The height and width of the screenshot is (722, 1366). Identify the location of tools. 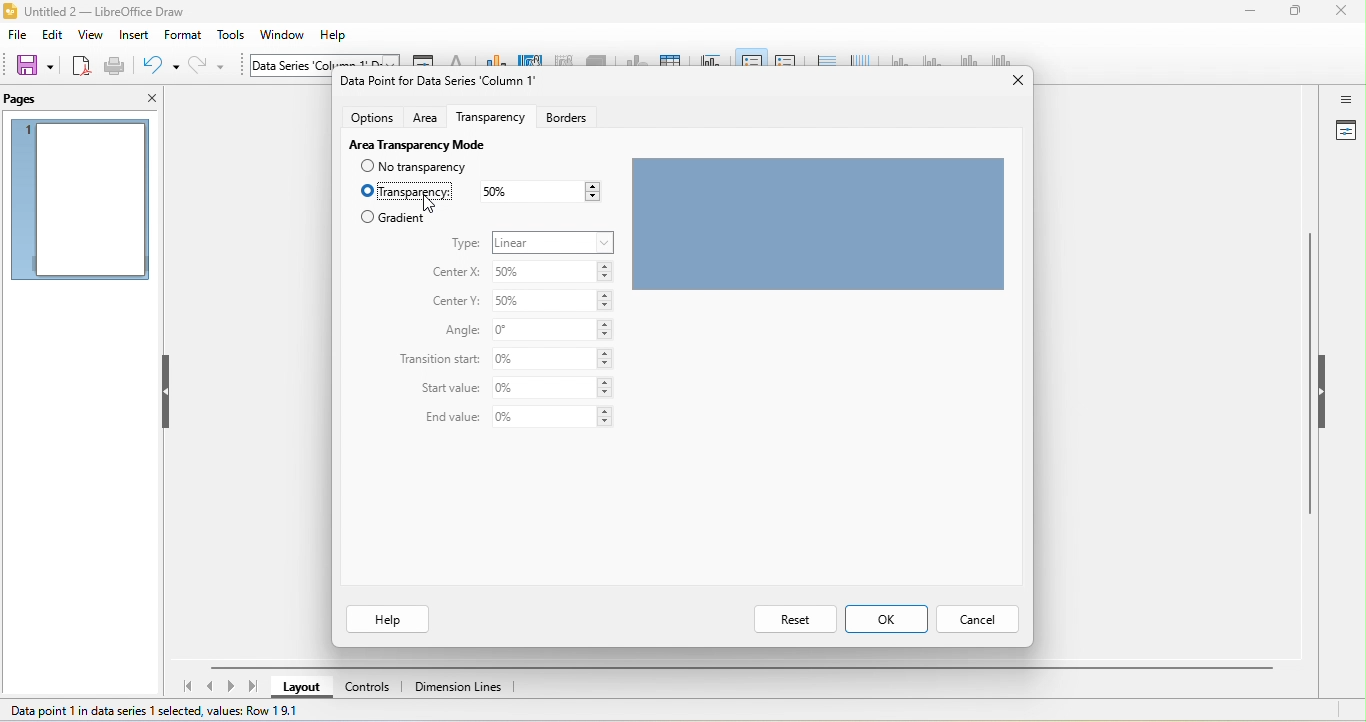
(232, 36).